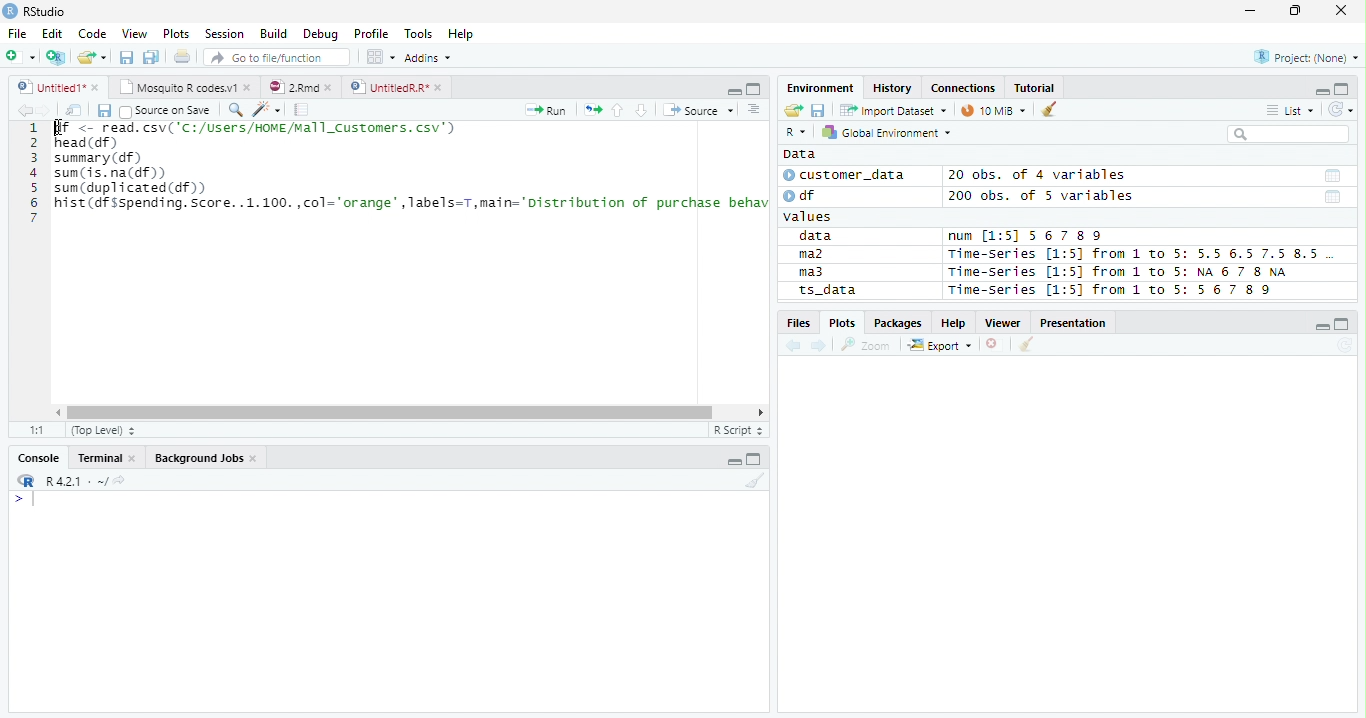  Describe the element at coordinates (548, 111) in the screenshot. I see `Run` at that location.